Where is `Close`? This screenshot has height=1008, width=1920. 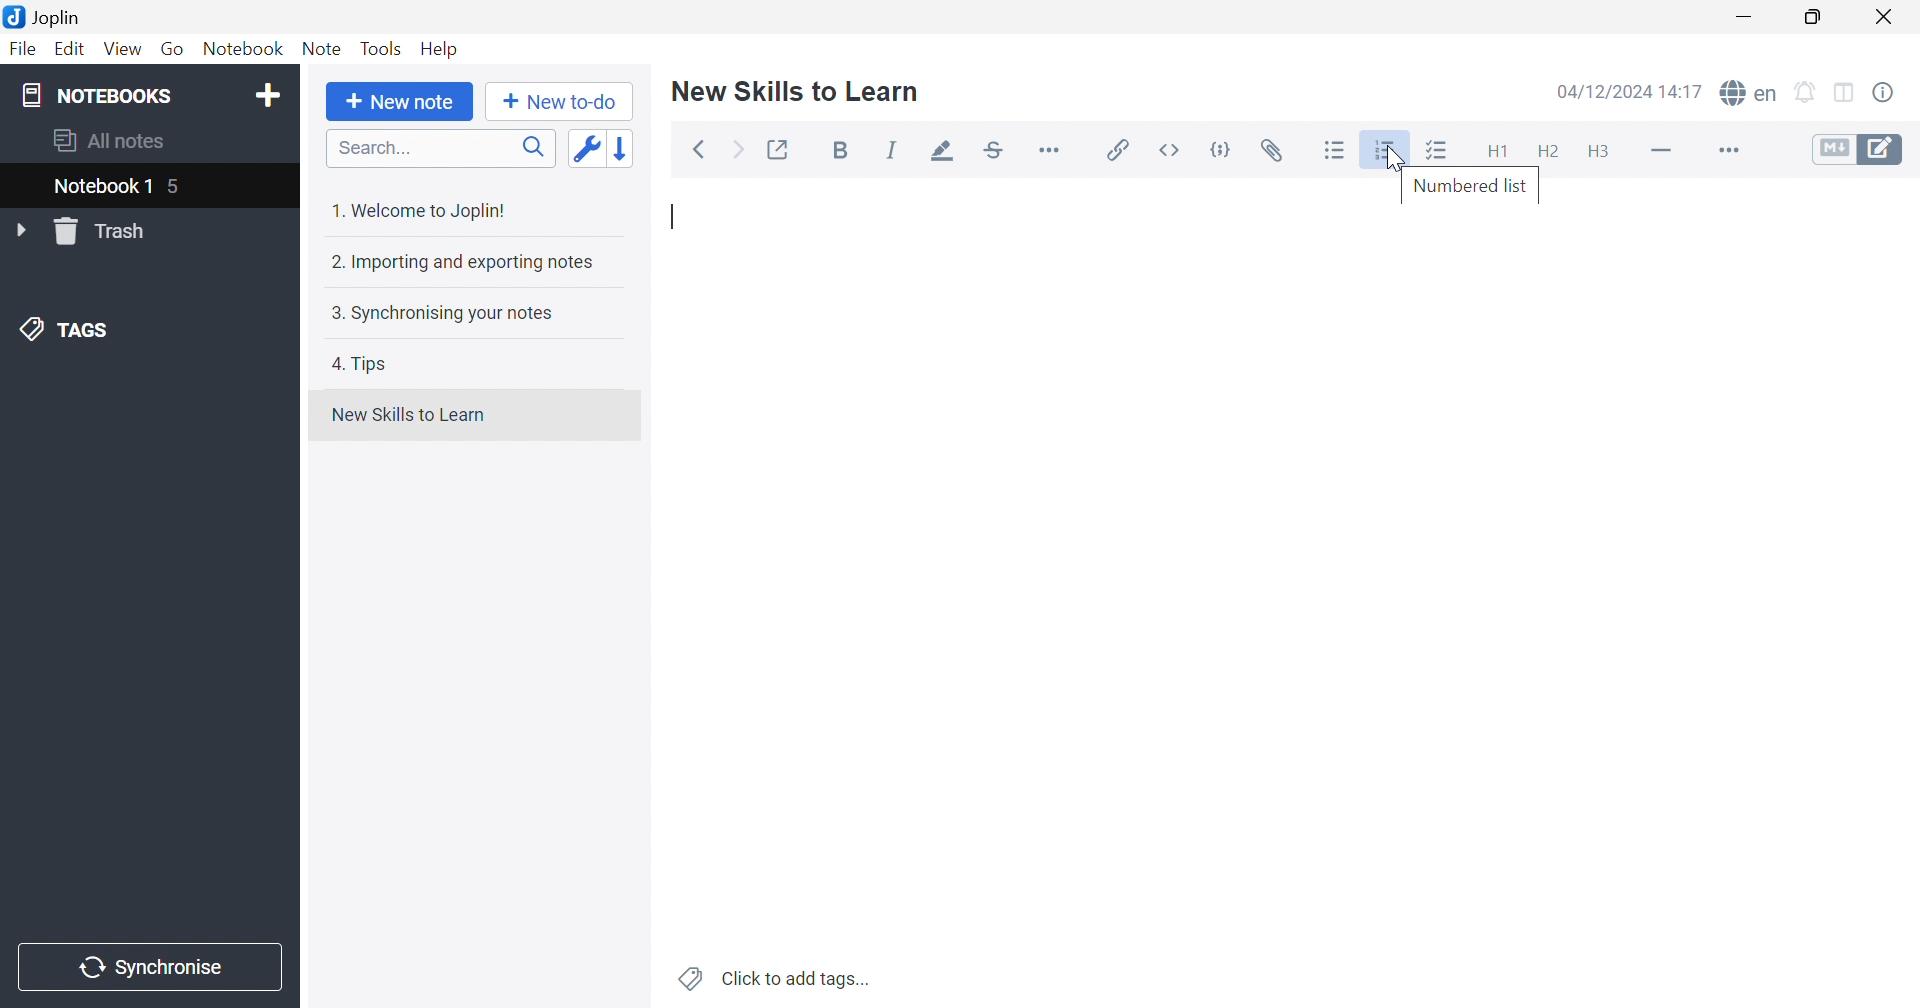 Close is located at coordinates (1885, 18).